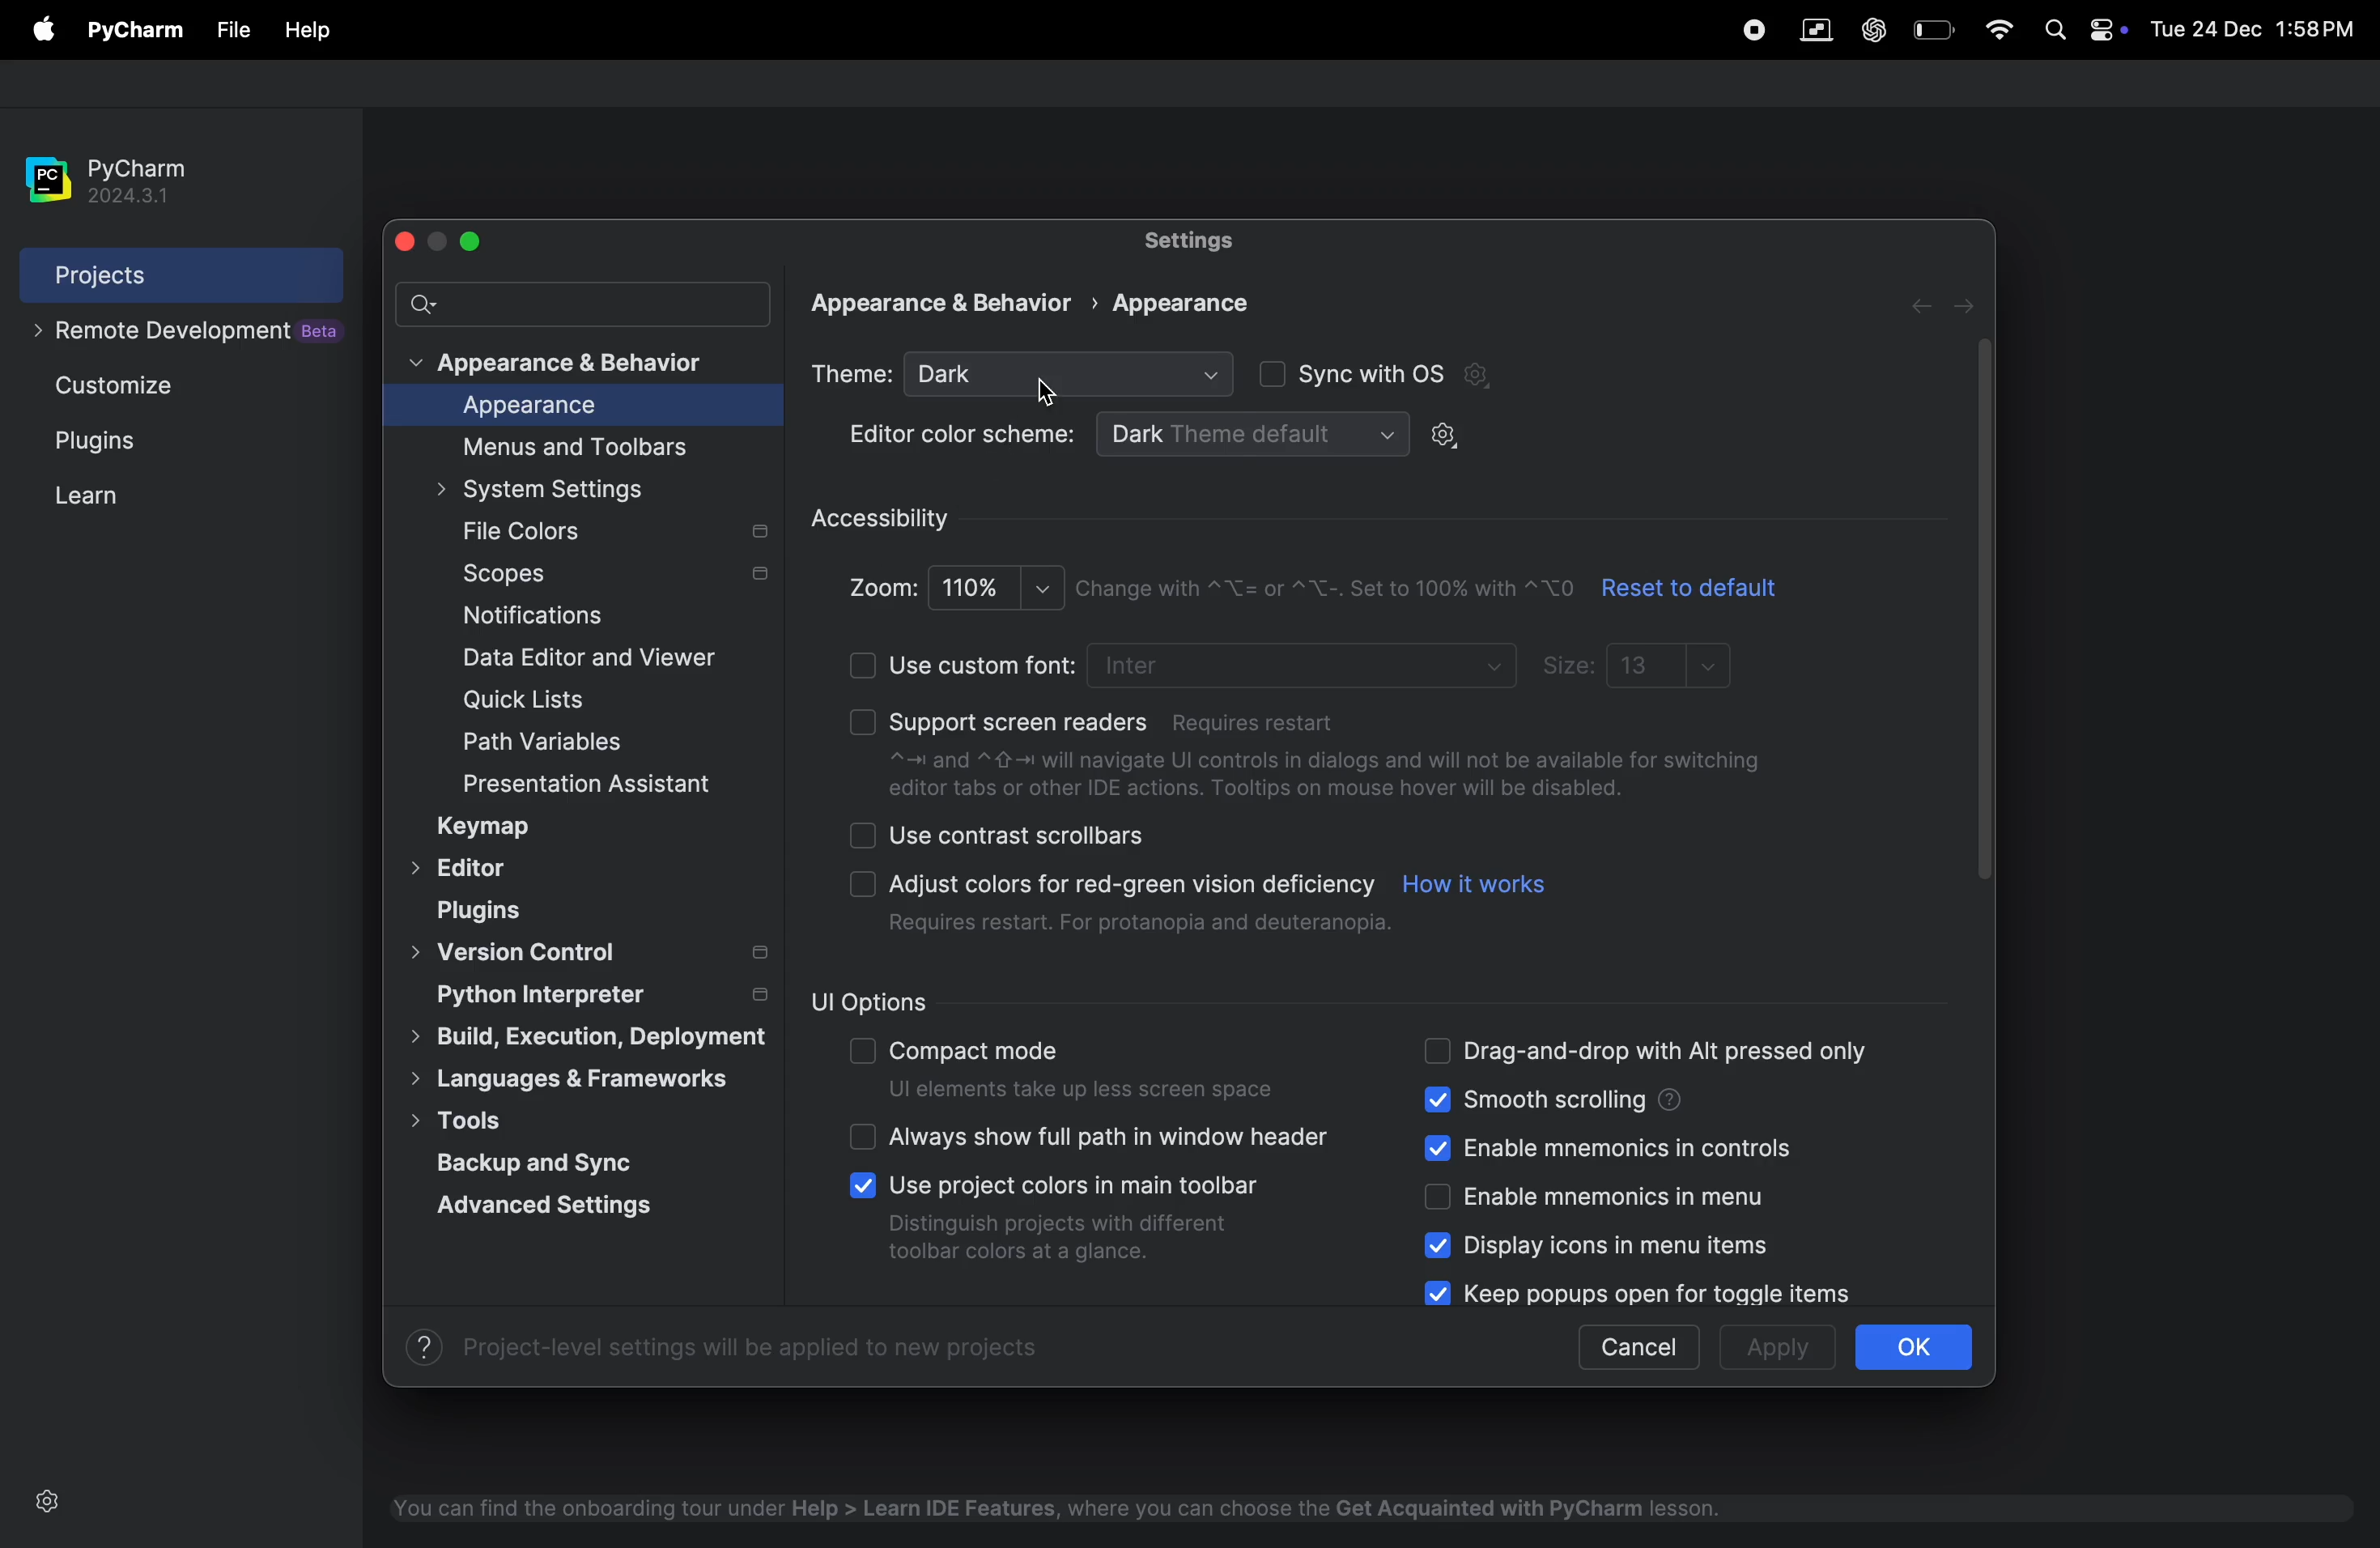 This screenshot has height=1548, width=2380. I want to click on parallel space, so click(1821, 30).